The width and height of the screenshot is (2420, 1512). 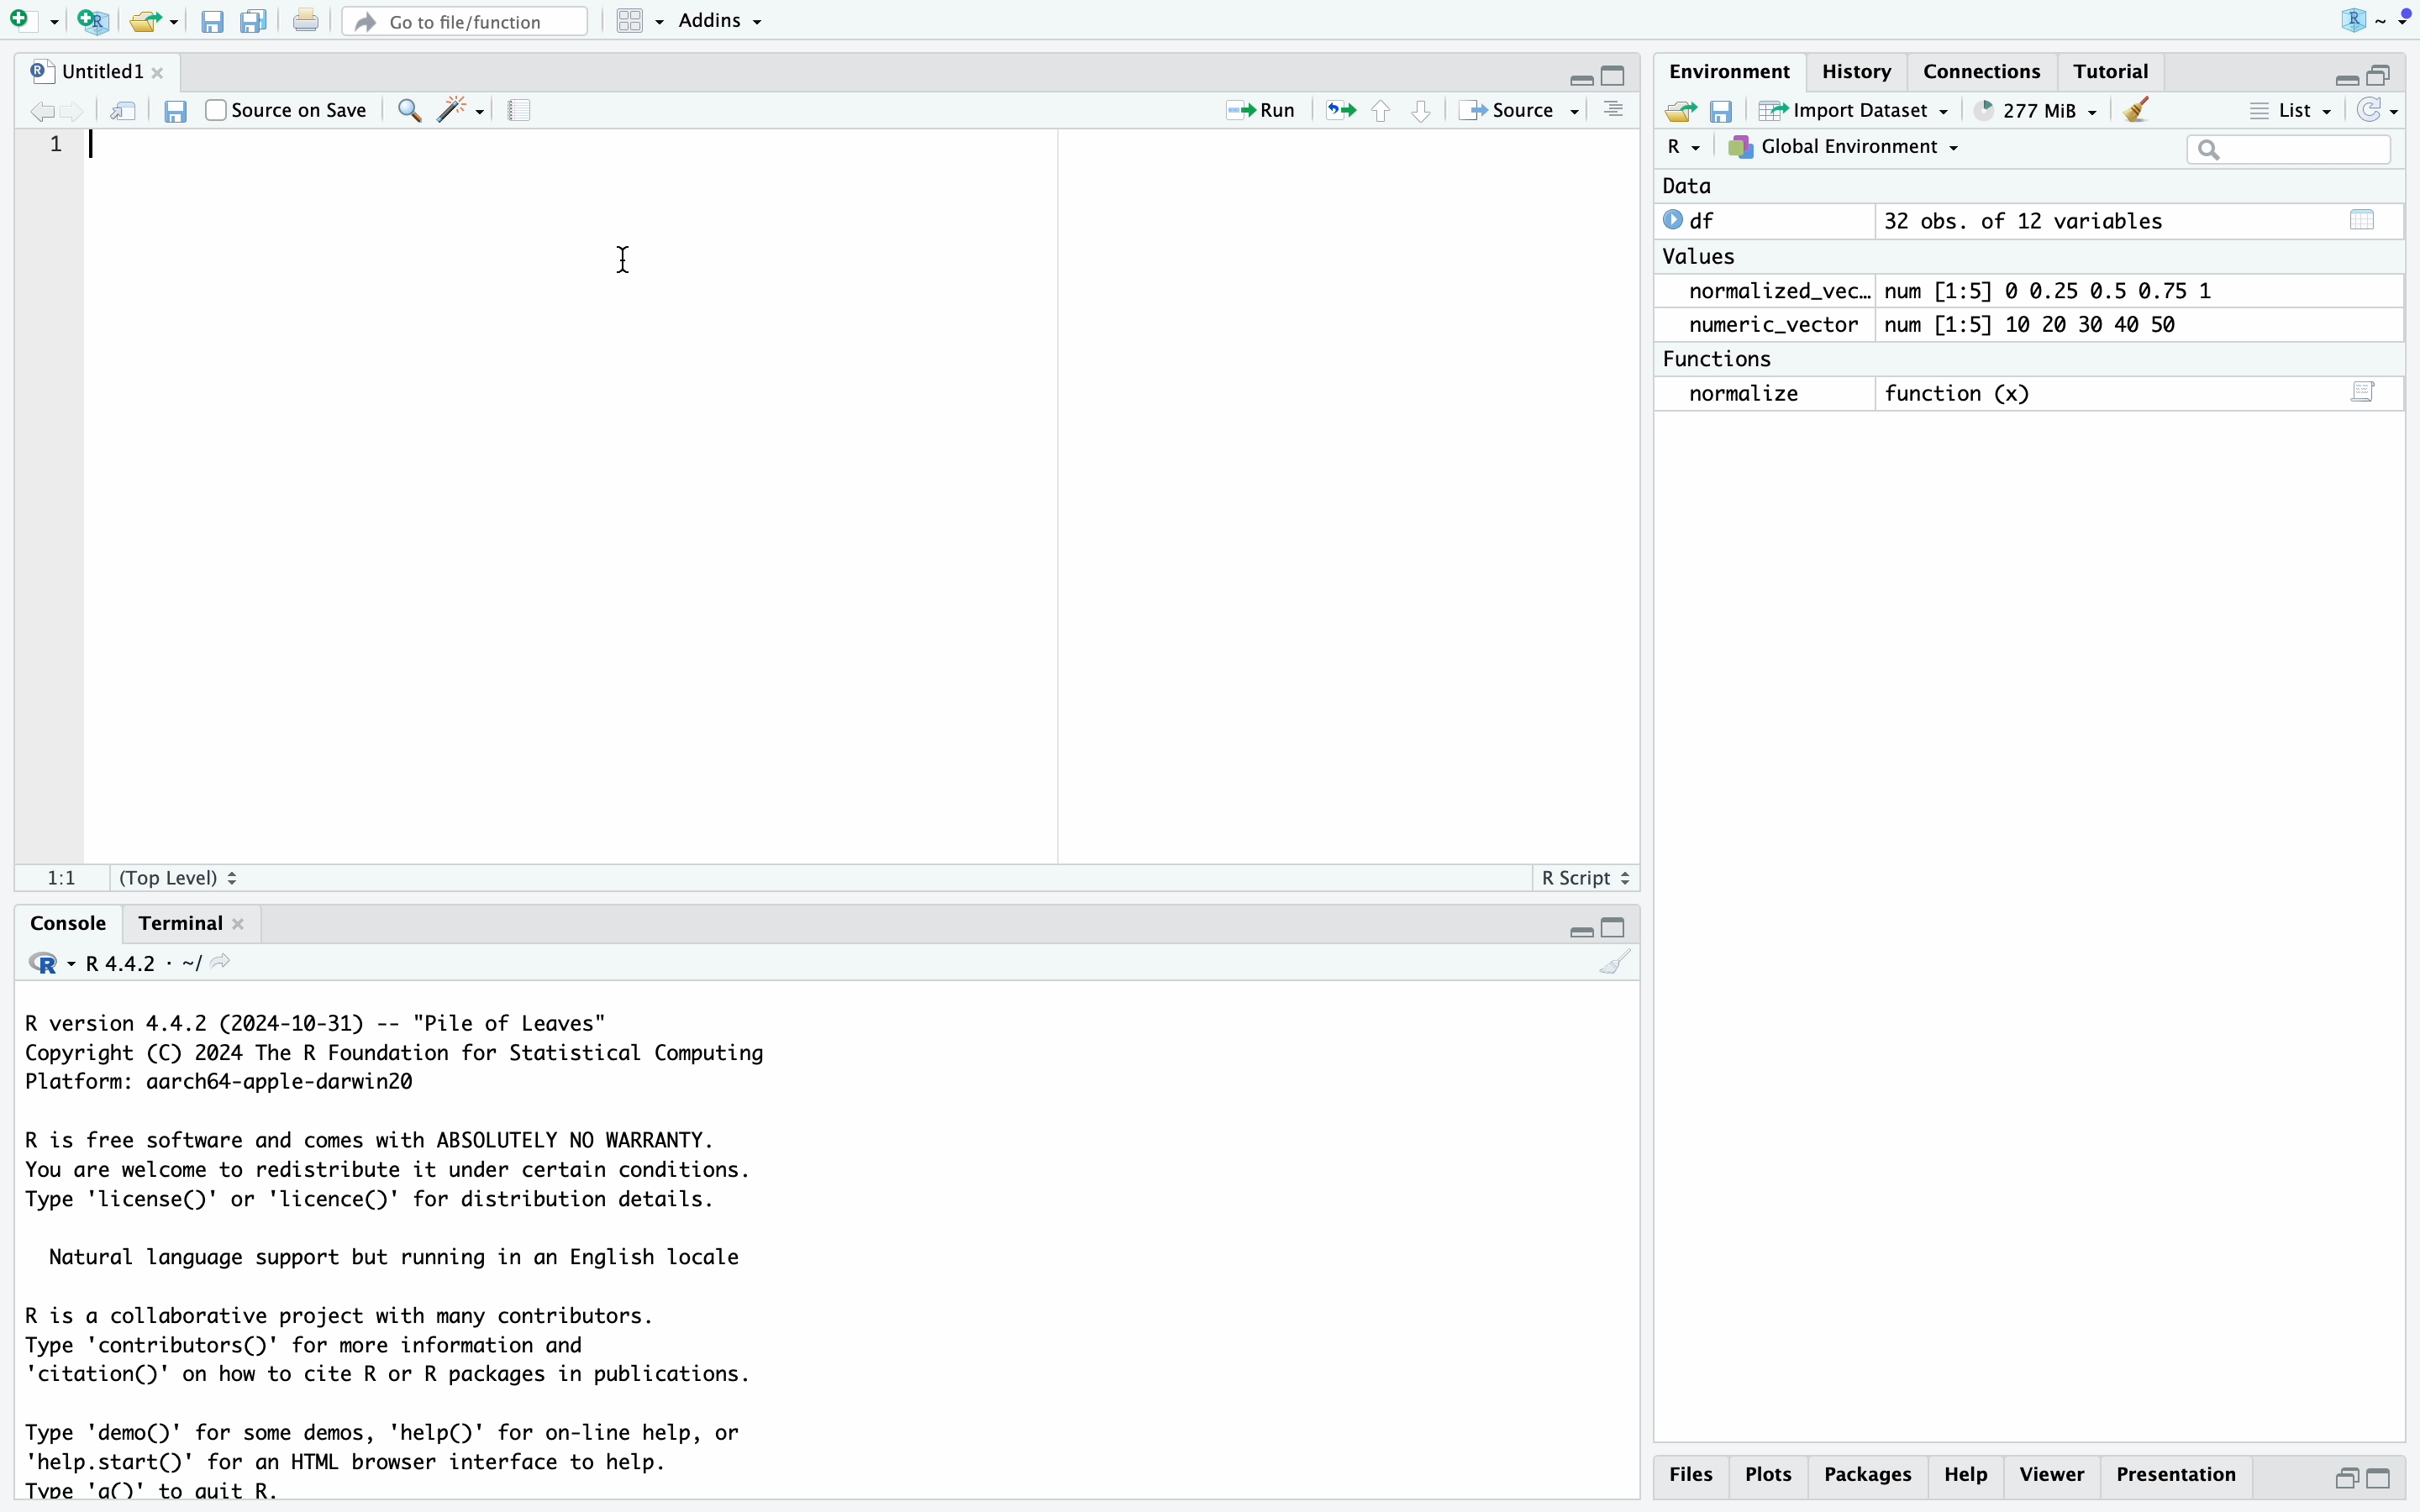 I want to click on GLOBAL ENVIRONEMENT, so click(x=1843, y=151).